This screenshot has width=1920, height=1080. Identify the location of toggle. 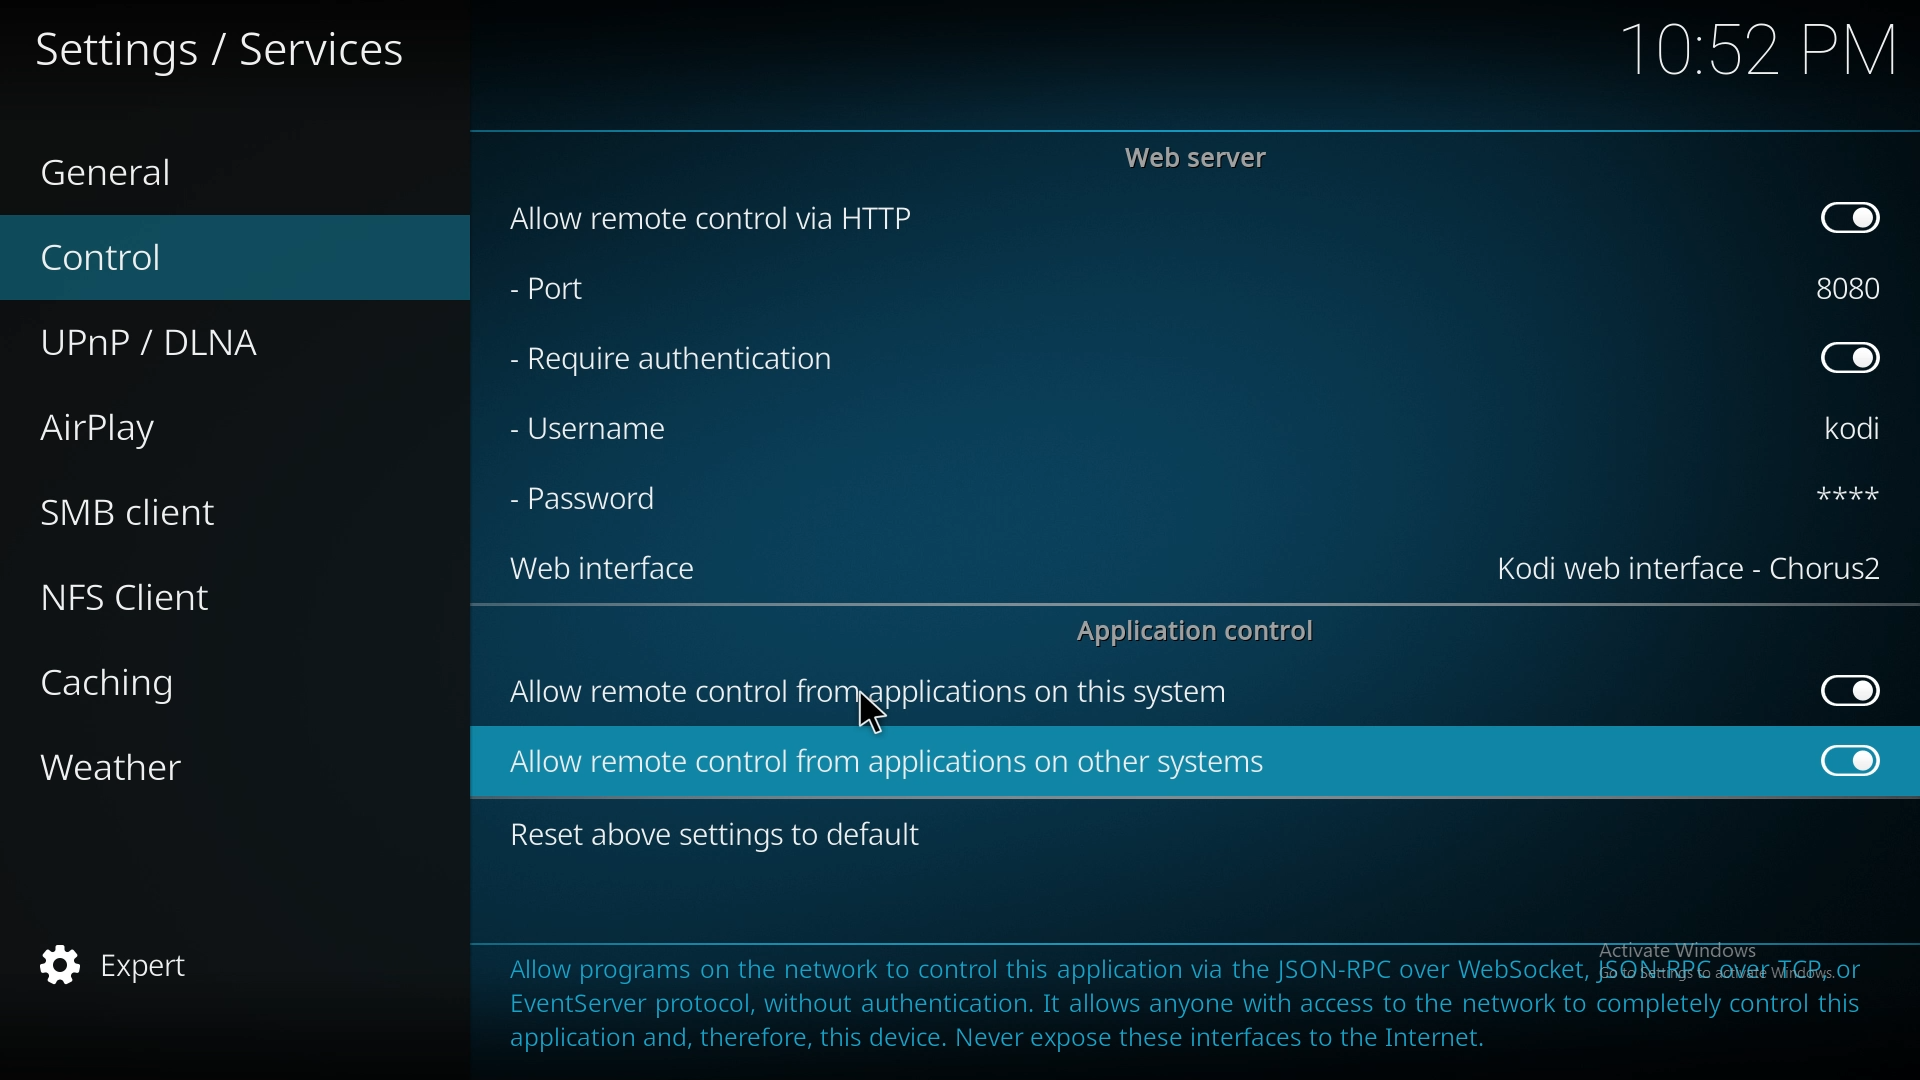
(1854, 759).